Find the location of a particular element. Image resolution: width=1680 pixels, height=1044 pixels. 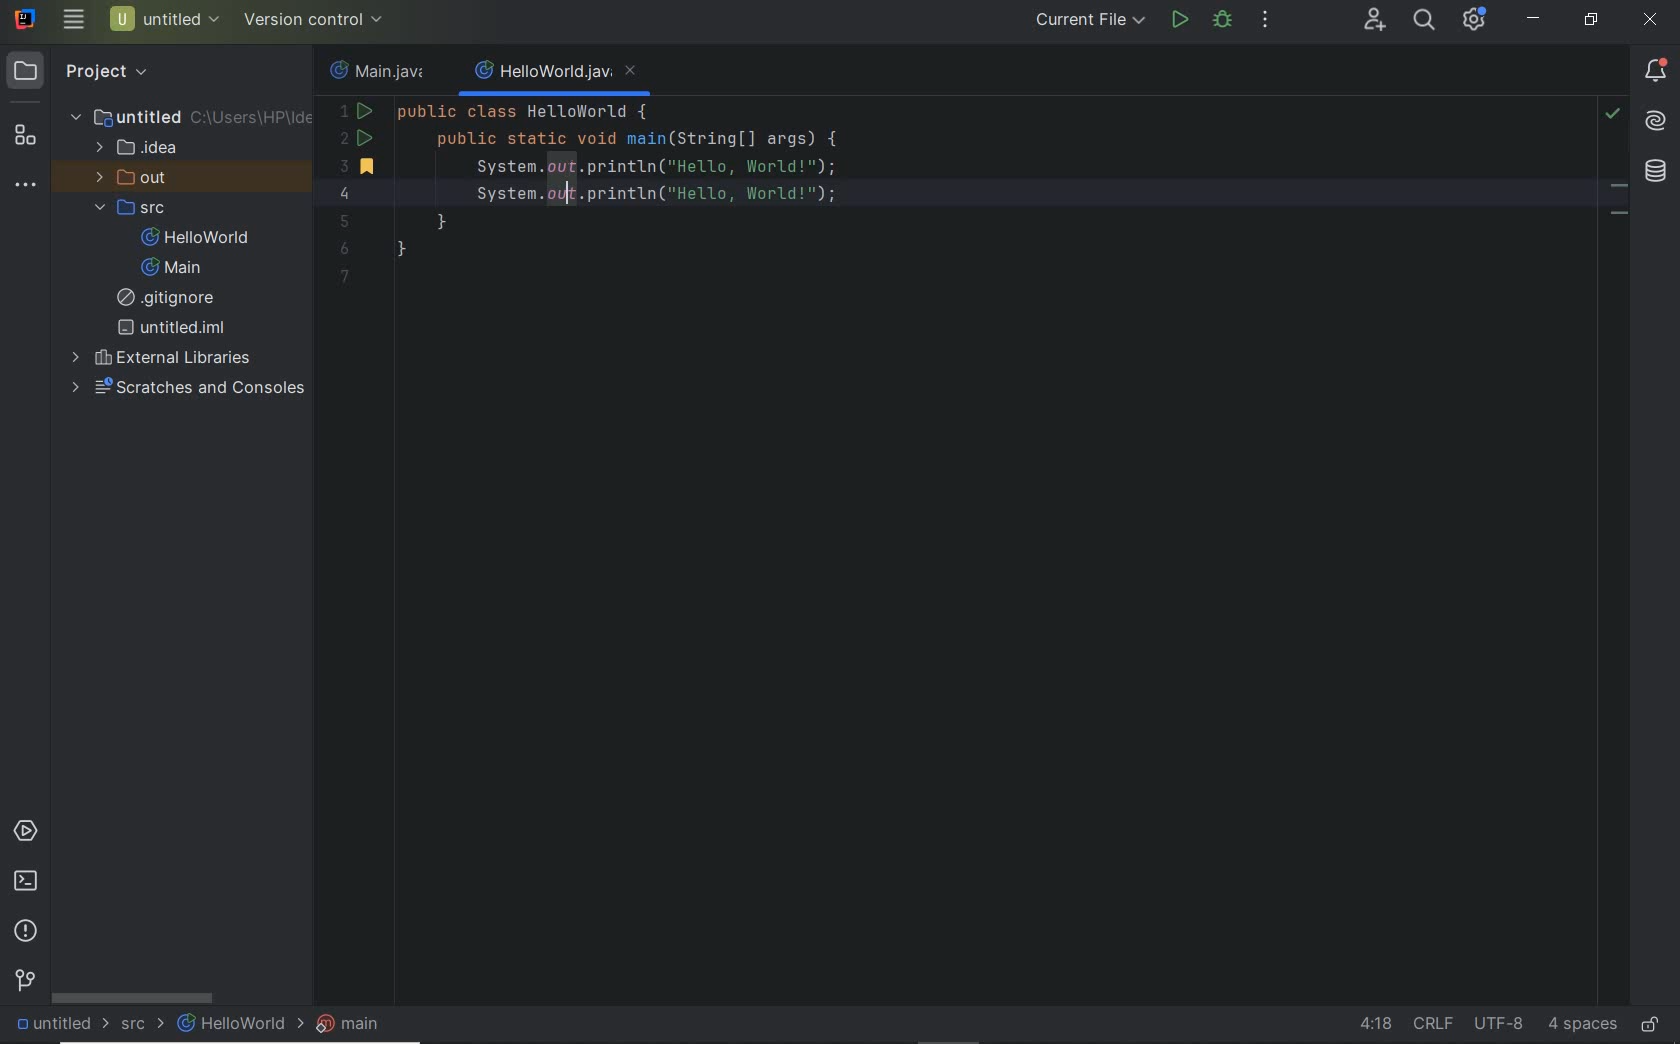

F11 to toggle is located at coordinates (1619, 191).